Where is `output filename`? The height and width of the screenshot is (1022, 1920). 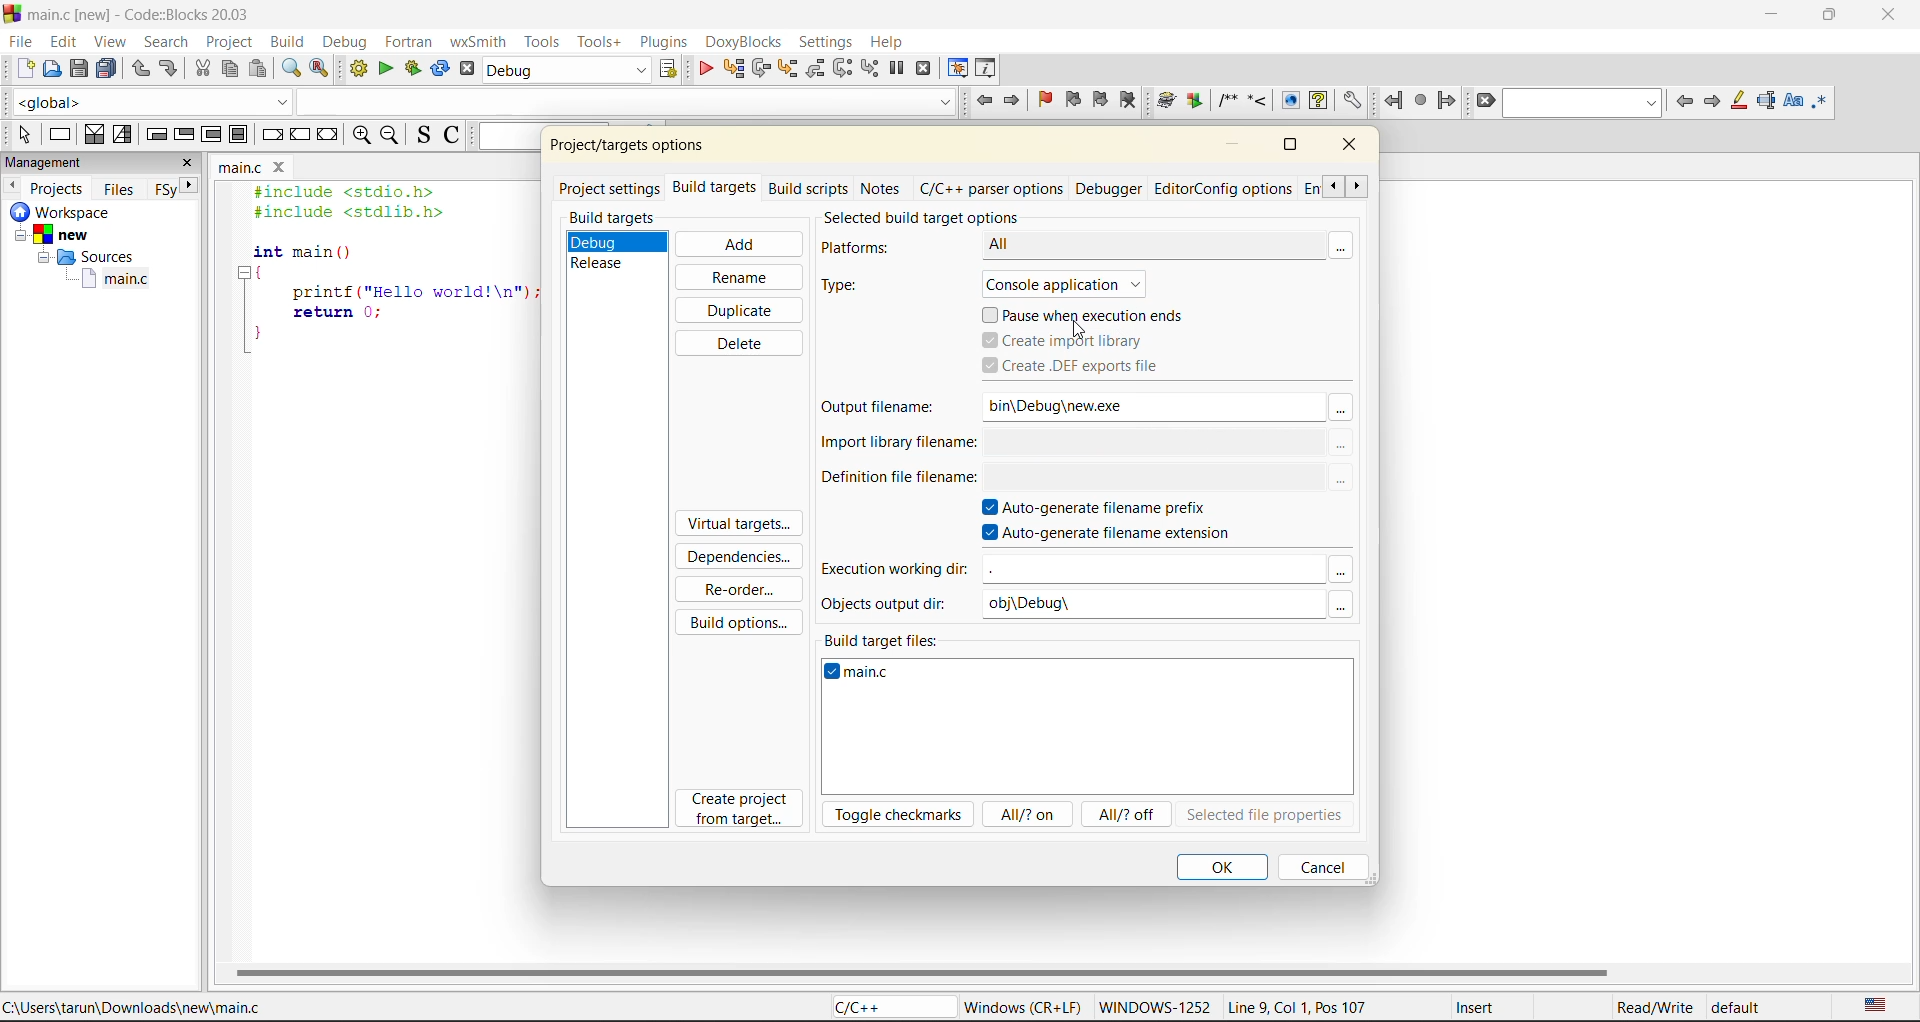 output filename is located at coordinates (885, 409).